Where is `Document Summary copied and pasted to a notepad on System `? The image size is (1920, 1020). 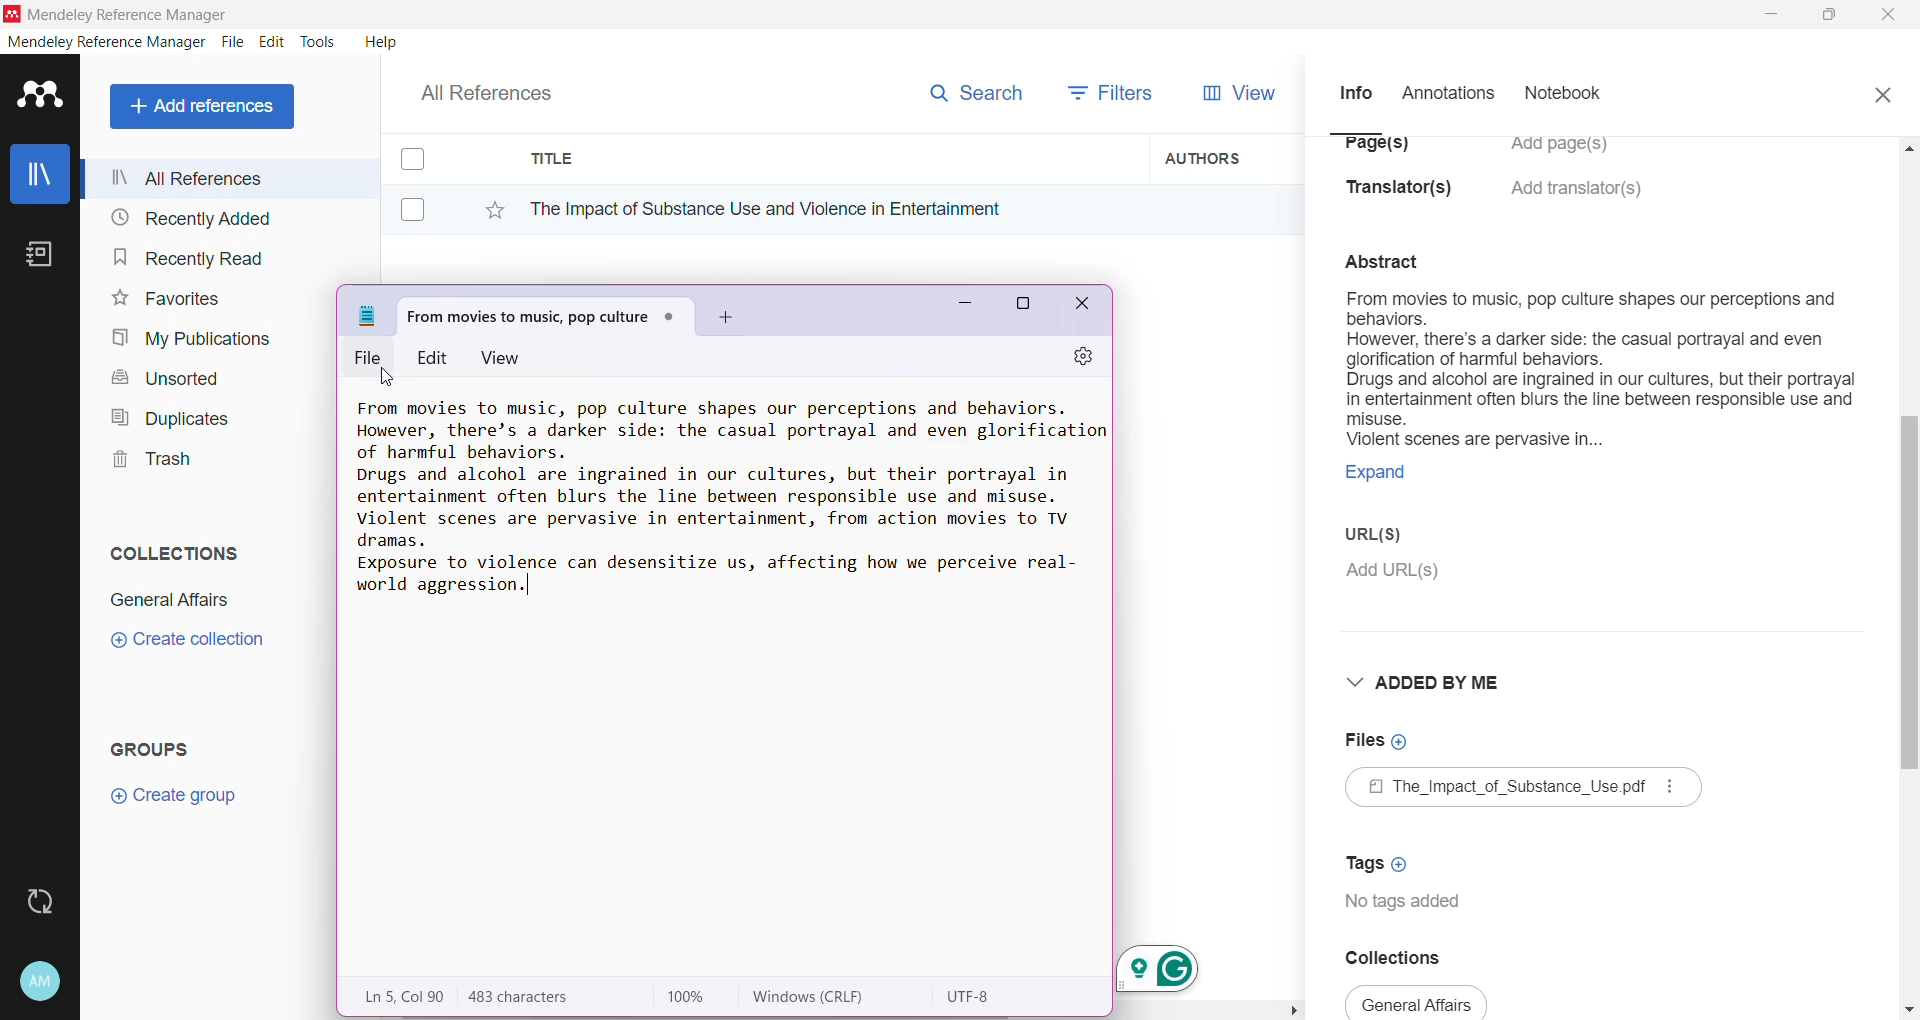
Document Summary copied and pasted to a notepad on System  is located at coordinates (728, 507).